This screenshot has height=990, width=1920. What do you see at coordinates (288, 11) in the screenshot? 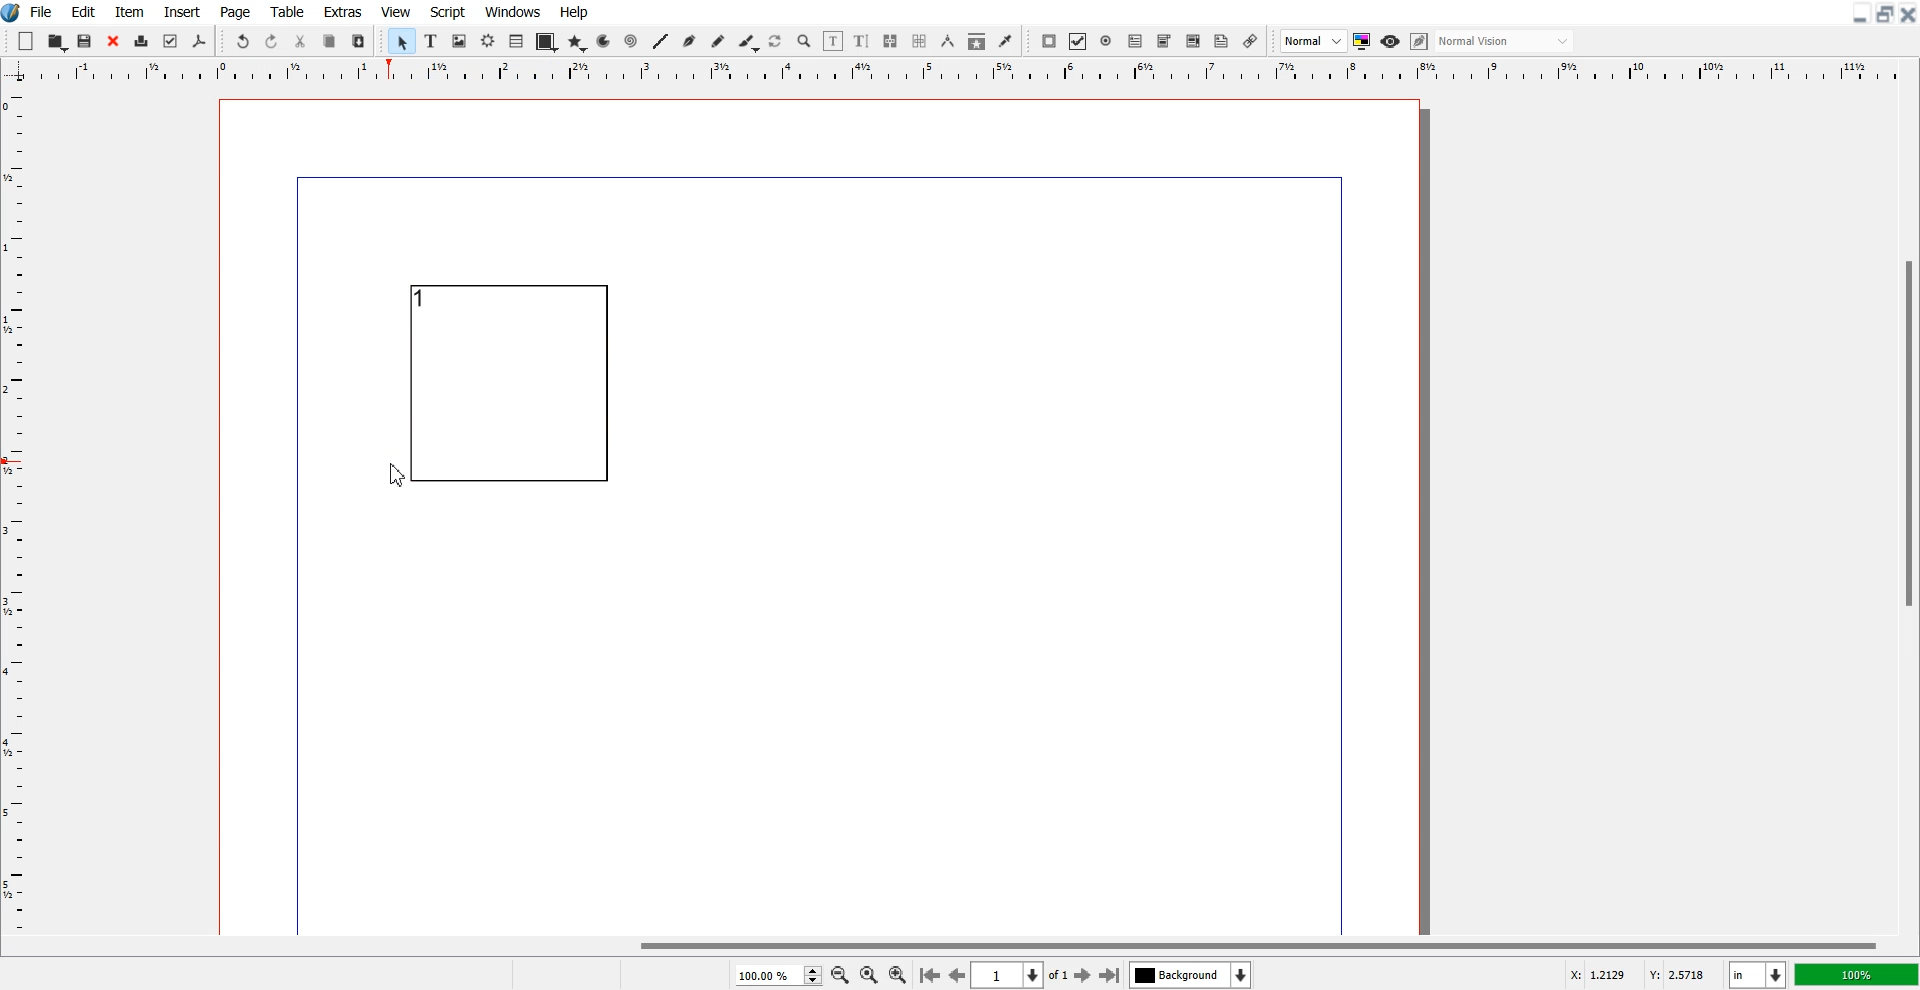
I see `Table` at bounding box center [288, 11].